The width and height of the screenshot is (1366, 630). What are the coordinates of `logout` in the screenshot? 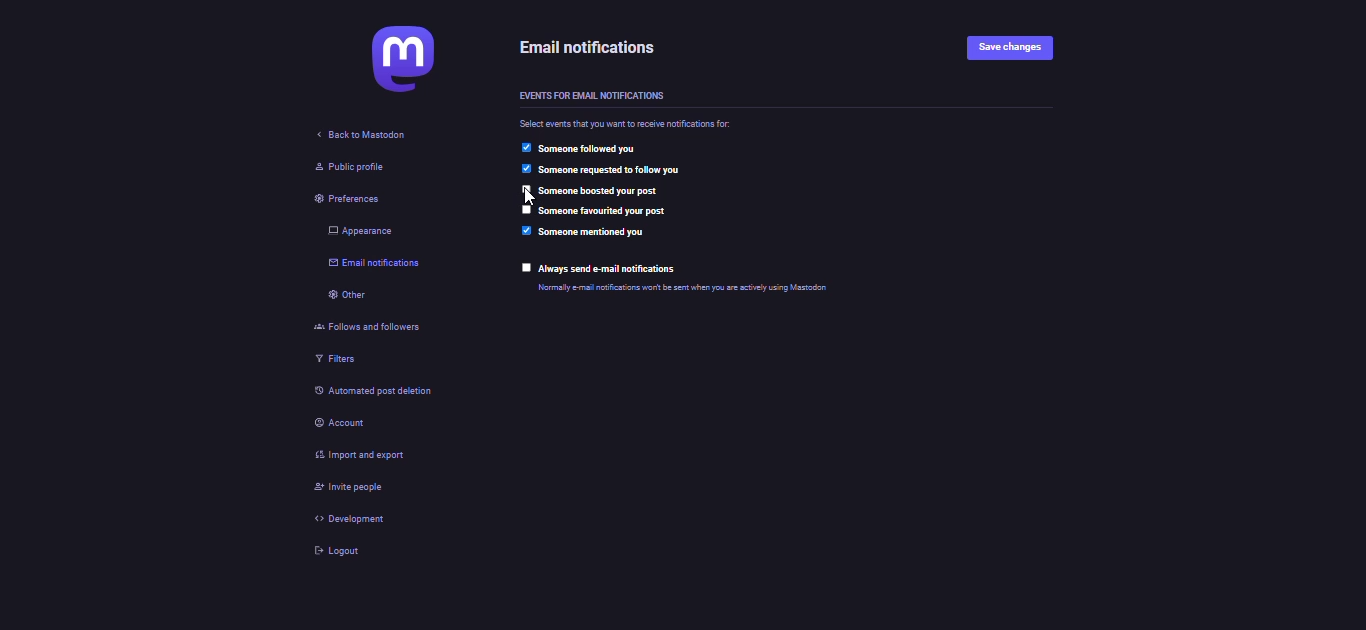 It's located at (331, 551).